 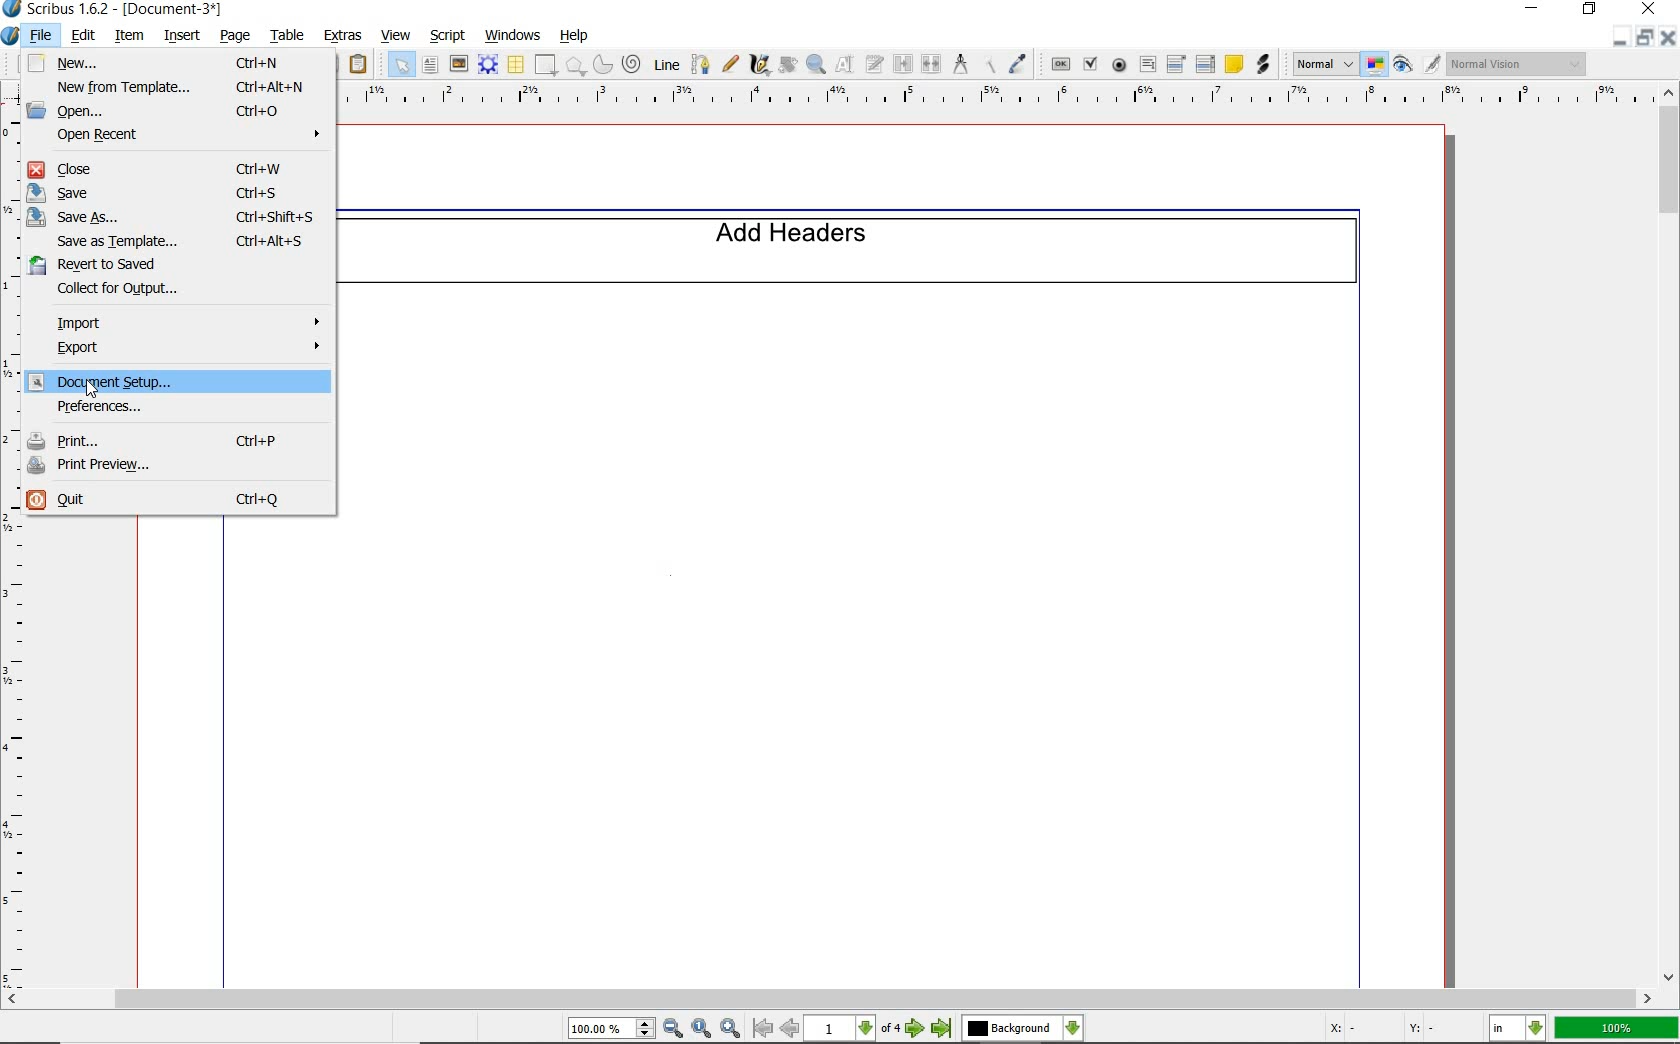 What do you see at coordinates (762, 65) in the screenshot?
I see `calligraphic line` at bounding box center [762, 65].